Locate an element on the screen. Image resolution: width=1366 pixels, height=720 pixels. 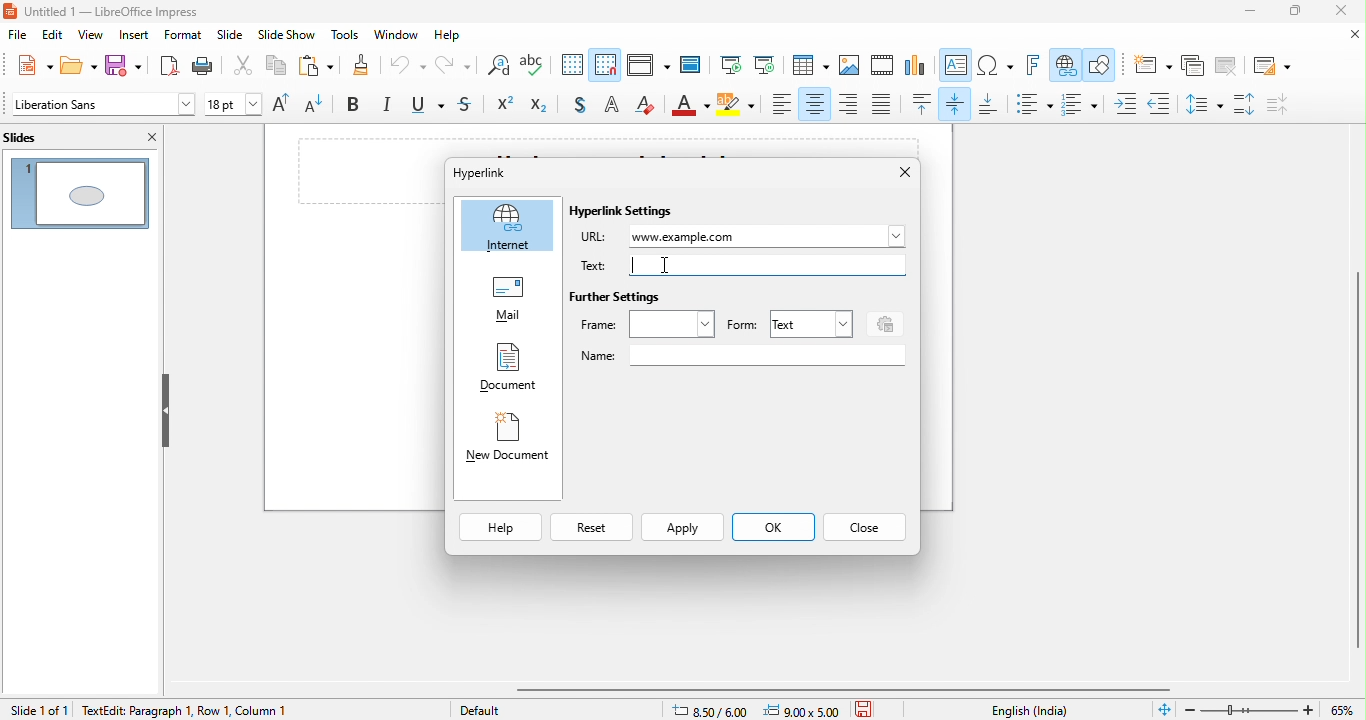
file is located at coordinates (17, 37).